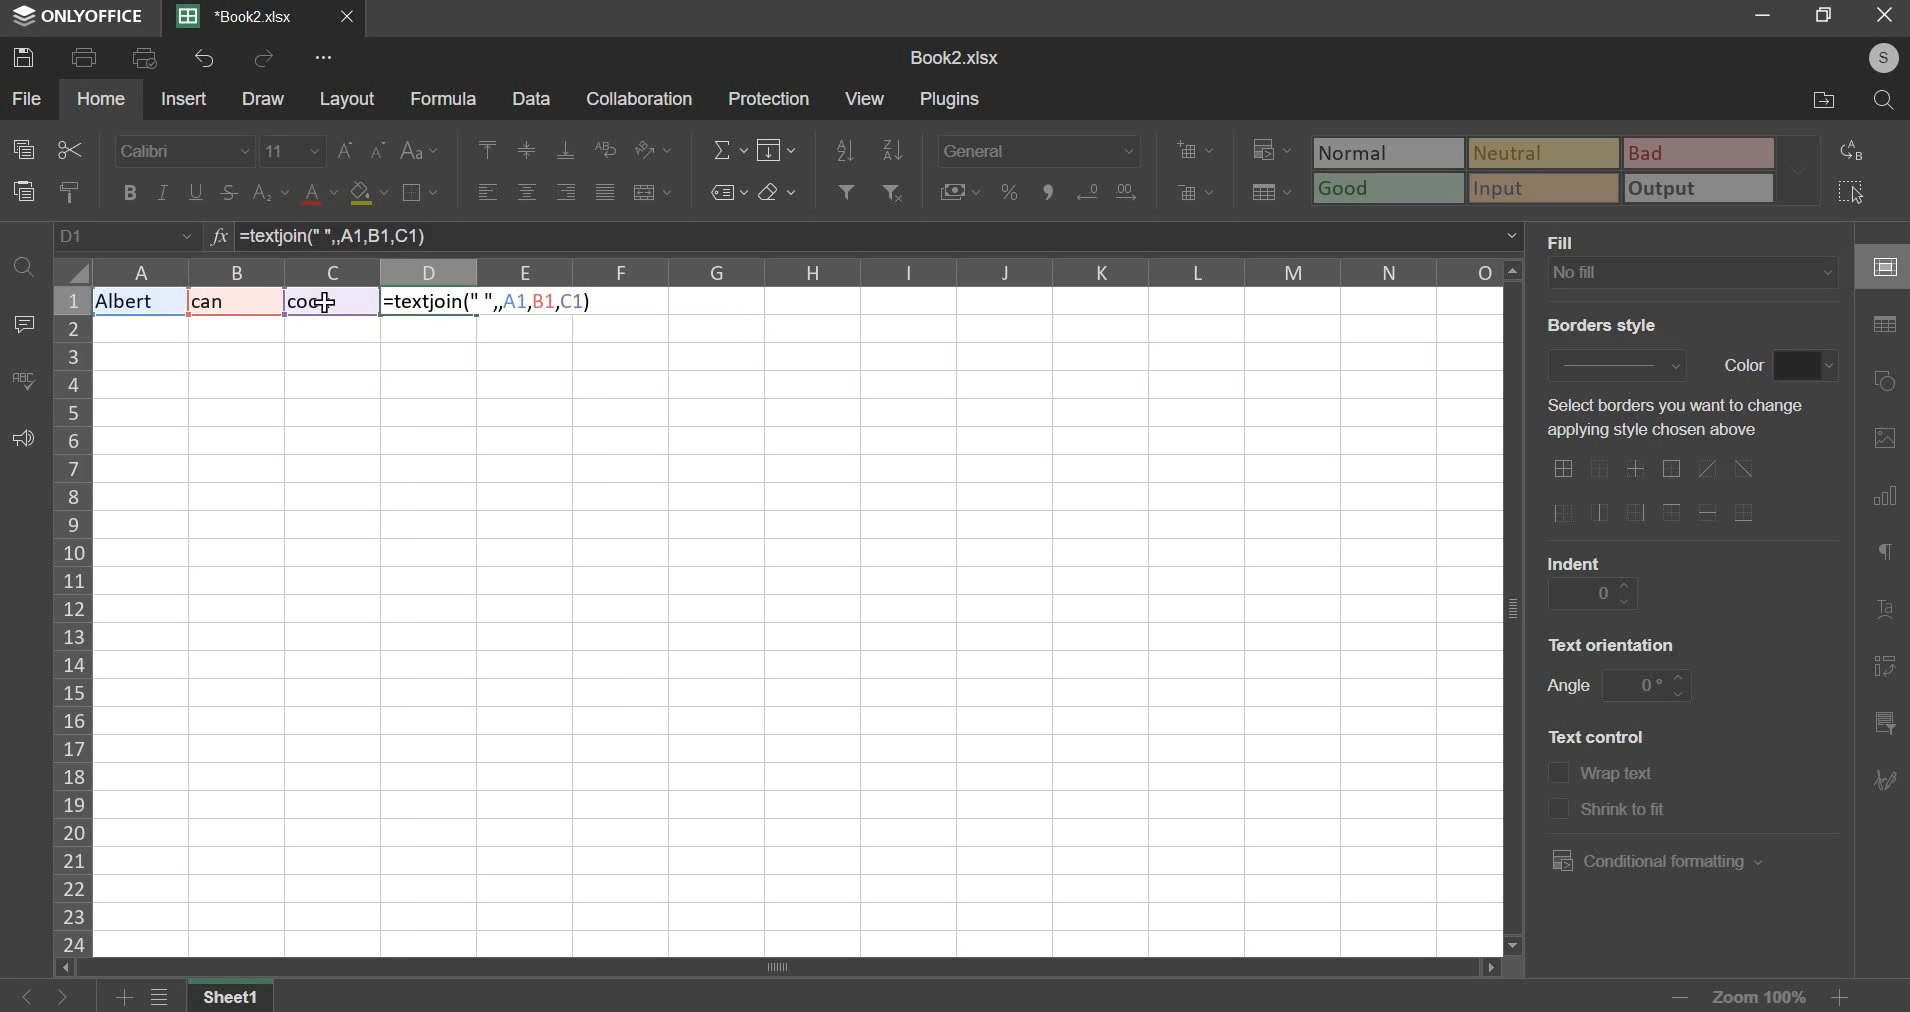 Image resolution: width=1910 pixels, height=1012 pixels. I want to click on pivot table, so click(1885, 668).